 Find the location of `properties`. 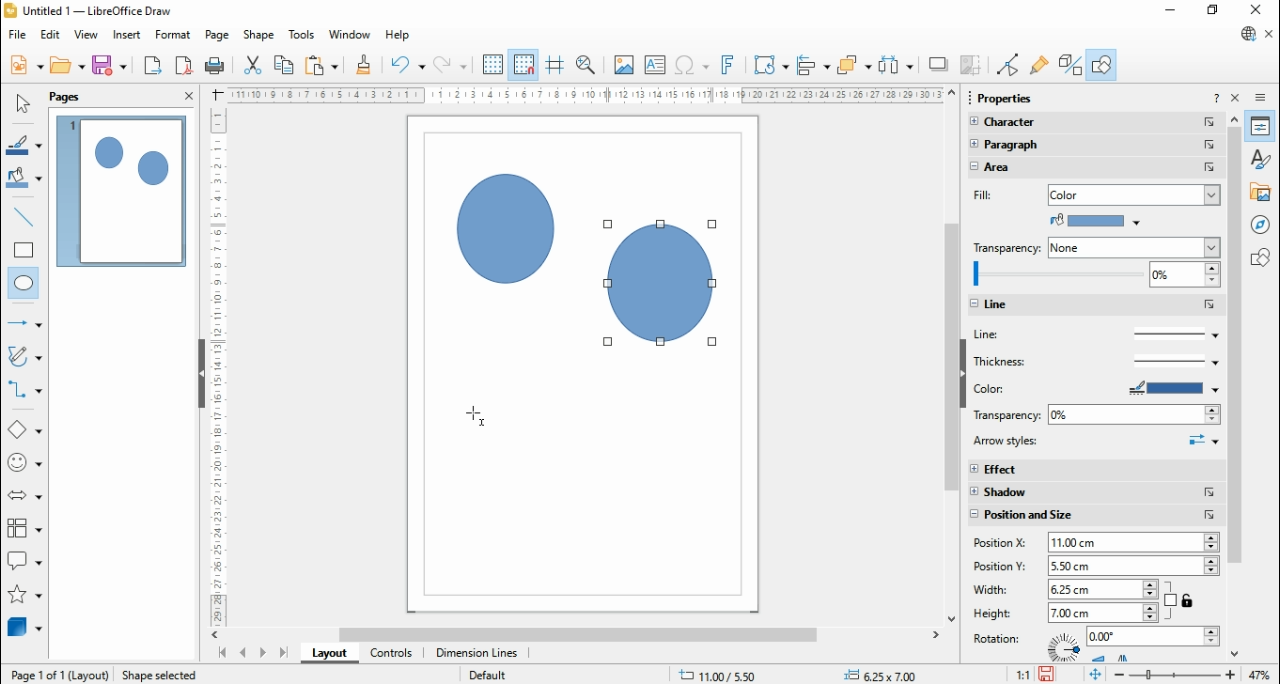

properties is located at coordinates (1261, 126).